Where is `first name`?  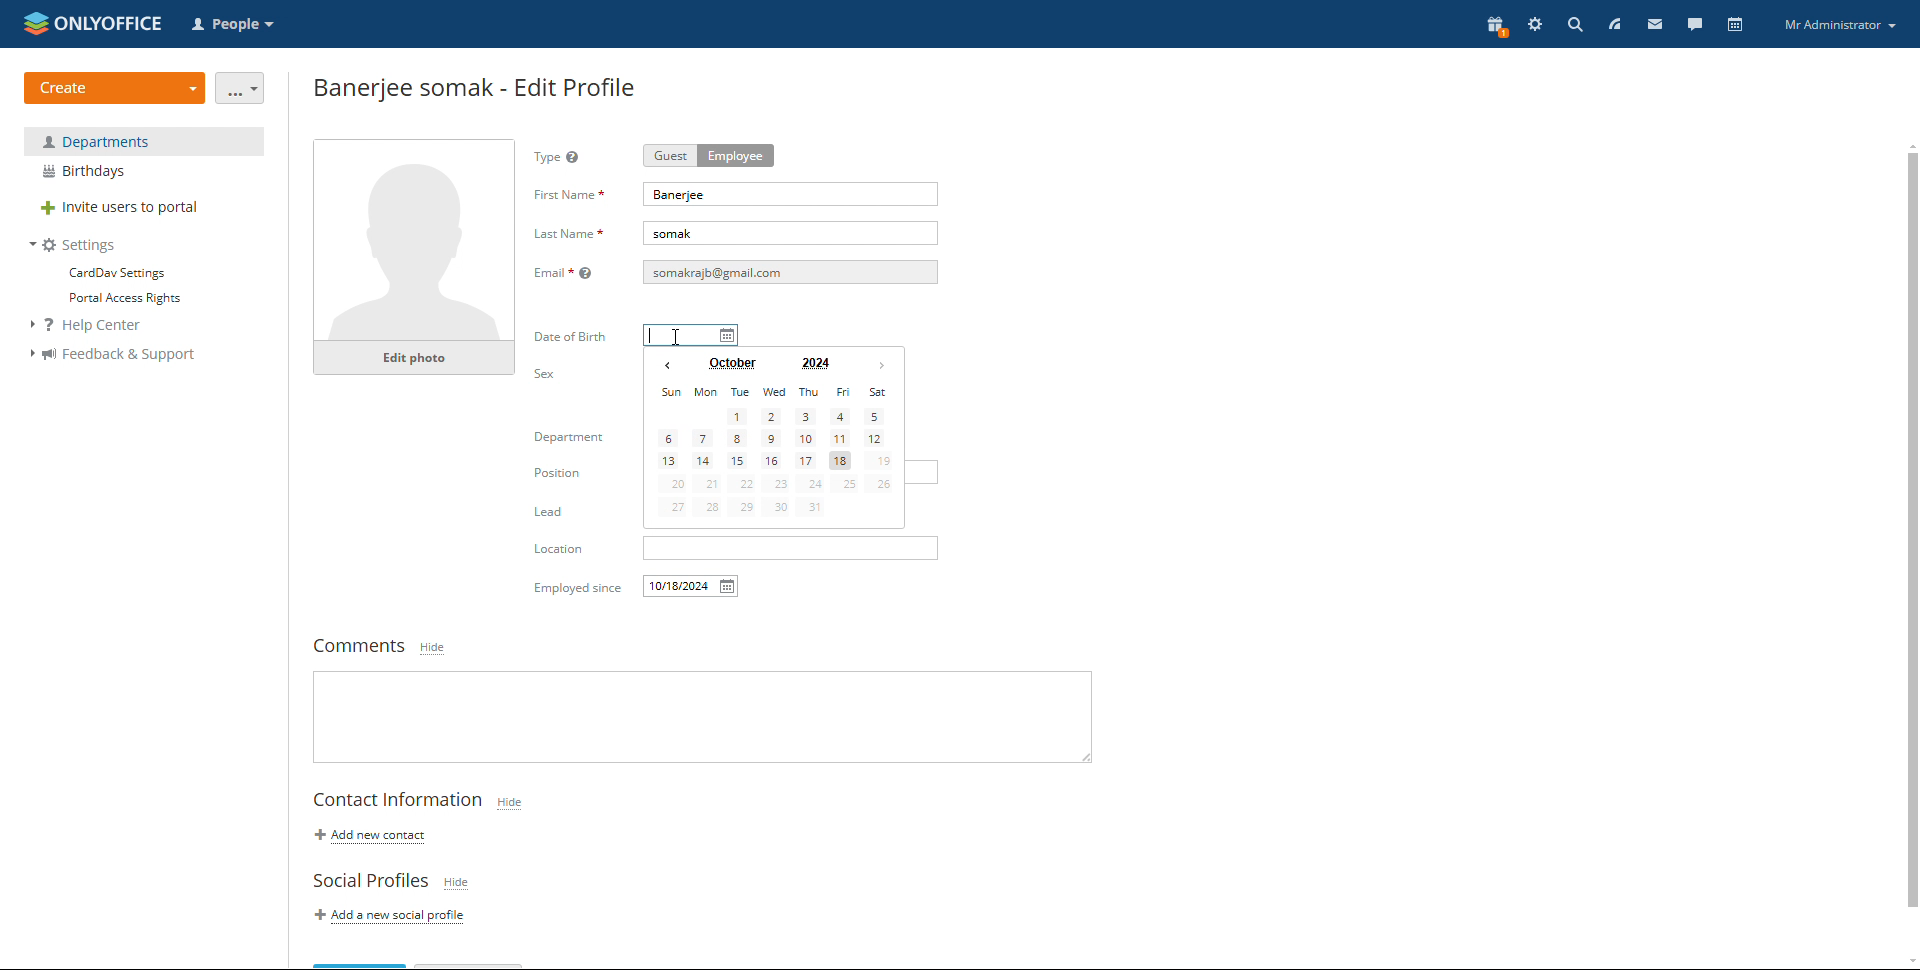 first name is located at coordinates (568, 194).